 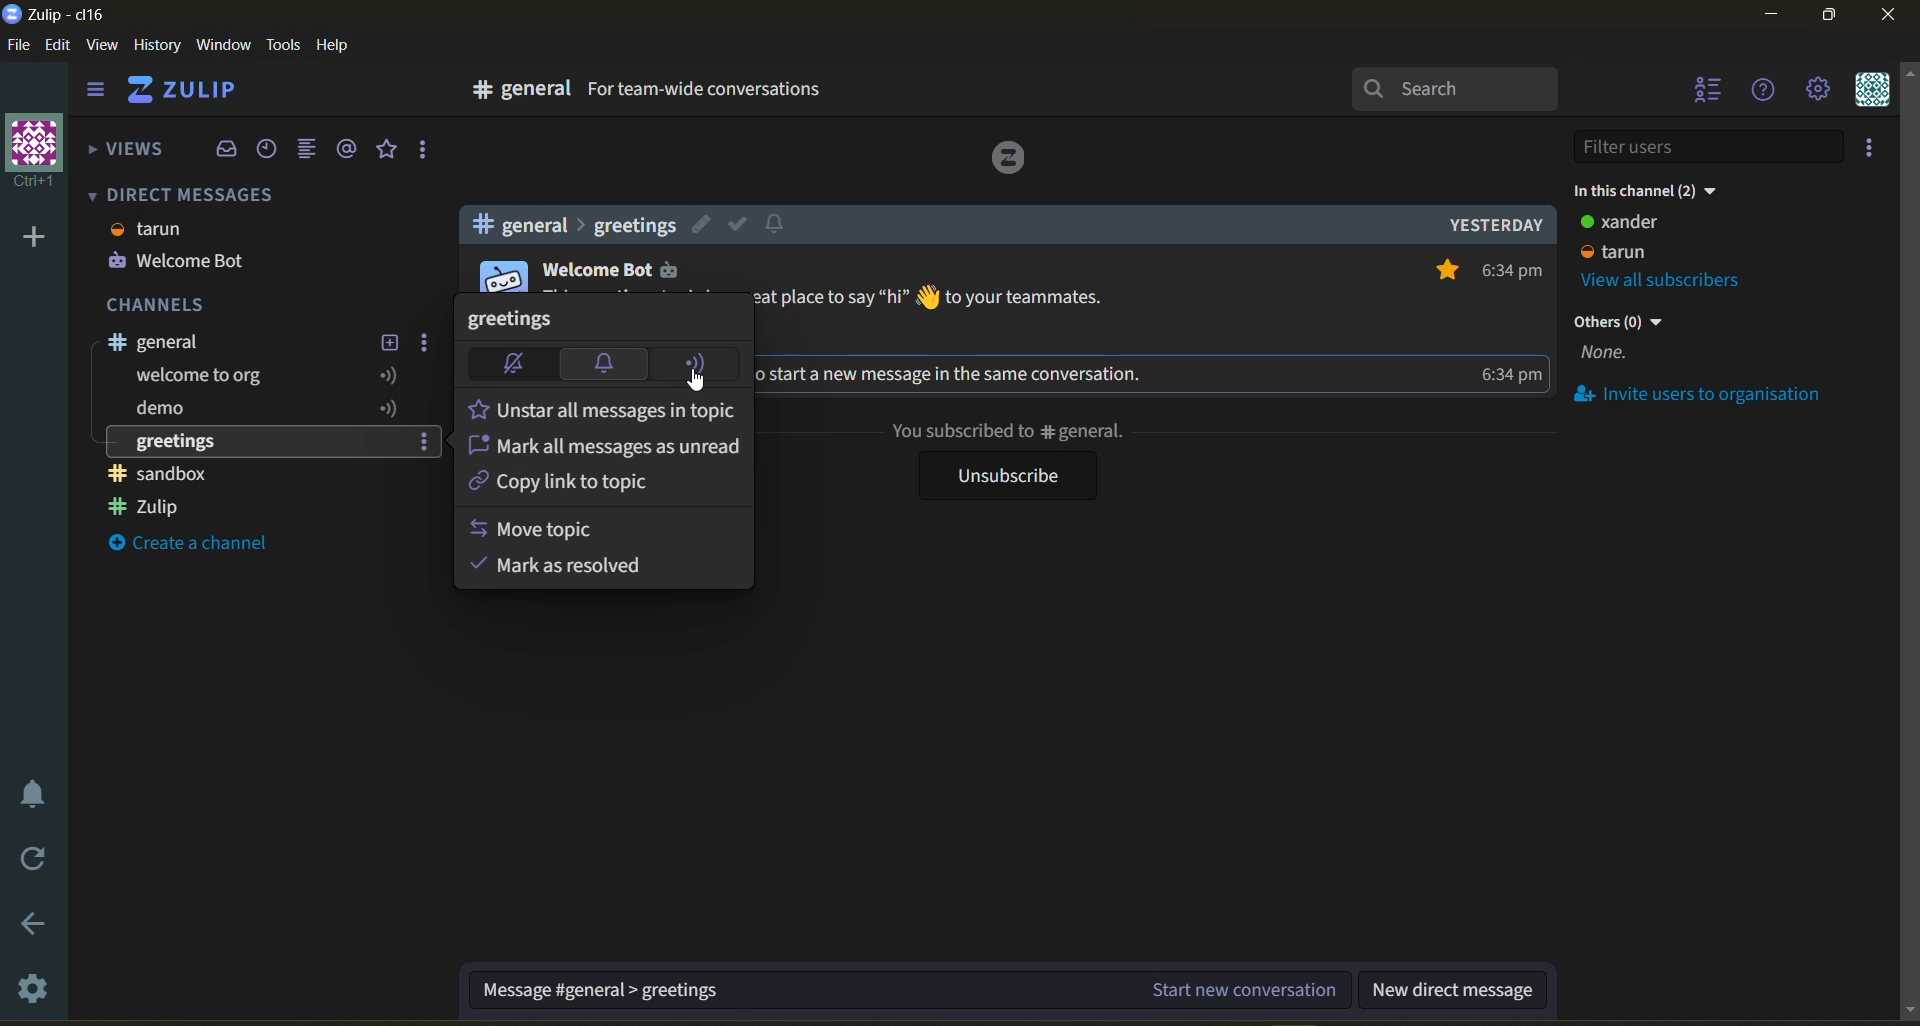 I want to click on default, so click(x=612, y=363).